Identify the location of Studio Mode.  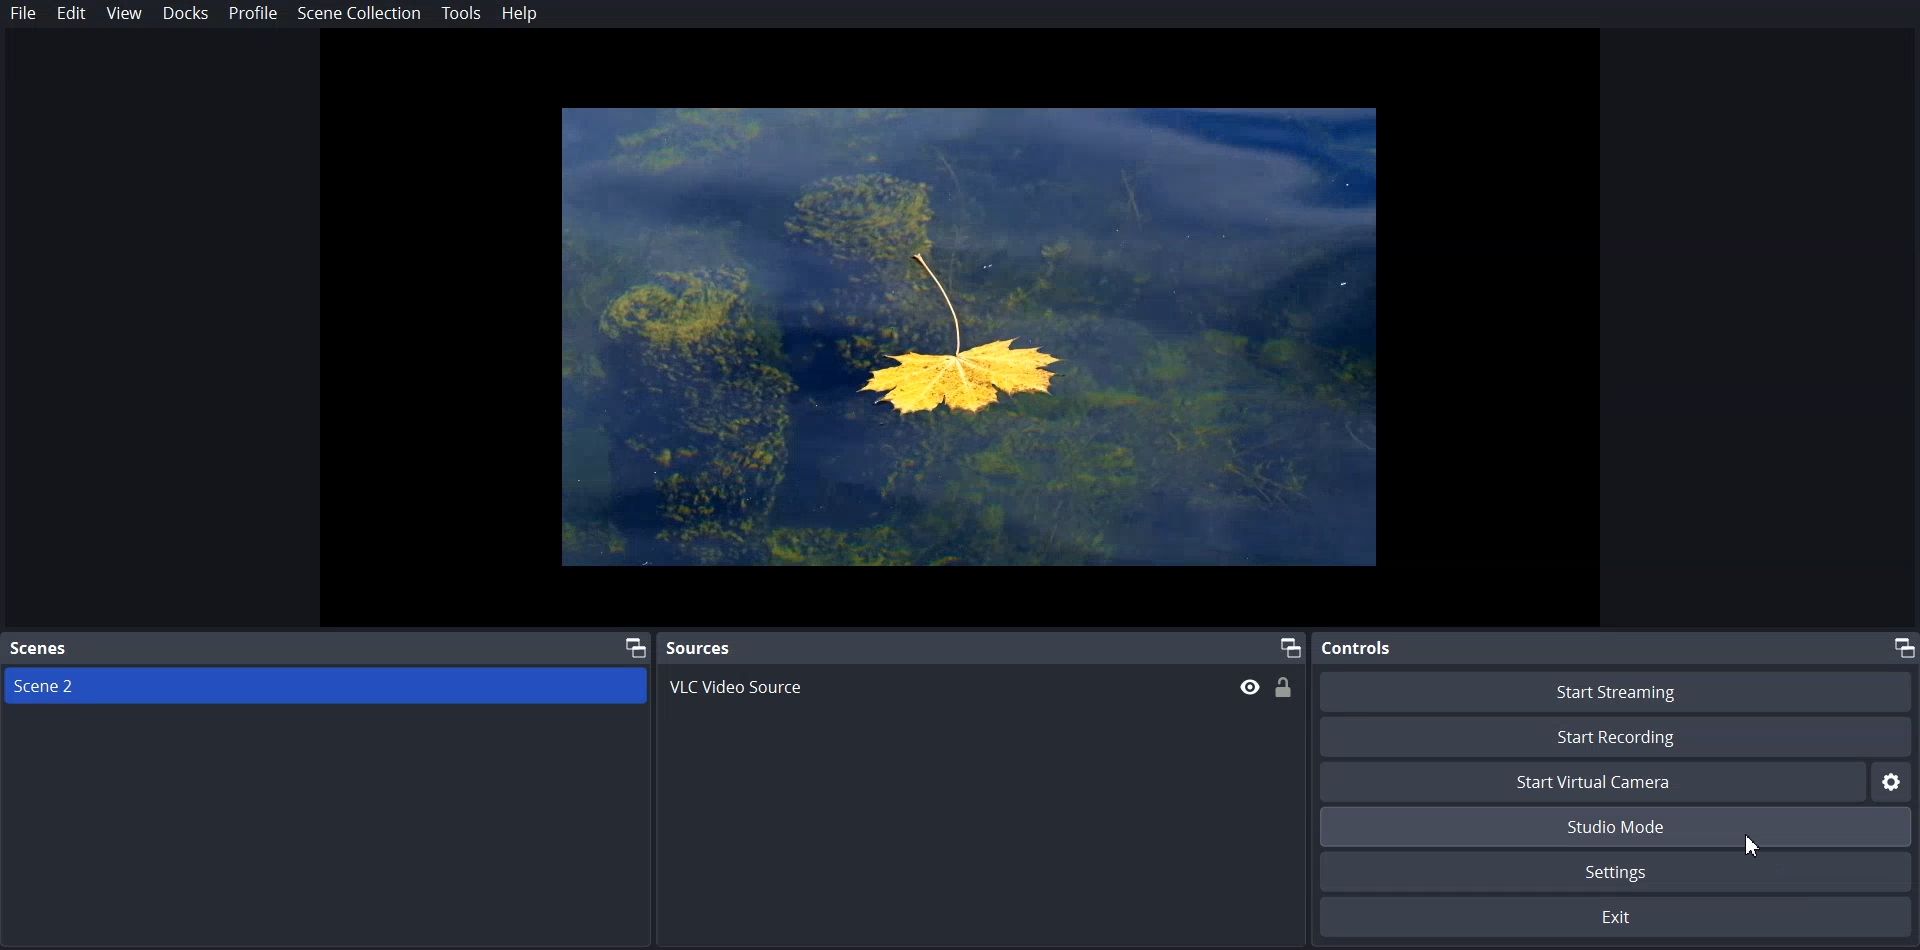
(1619, 827).